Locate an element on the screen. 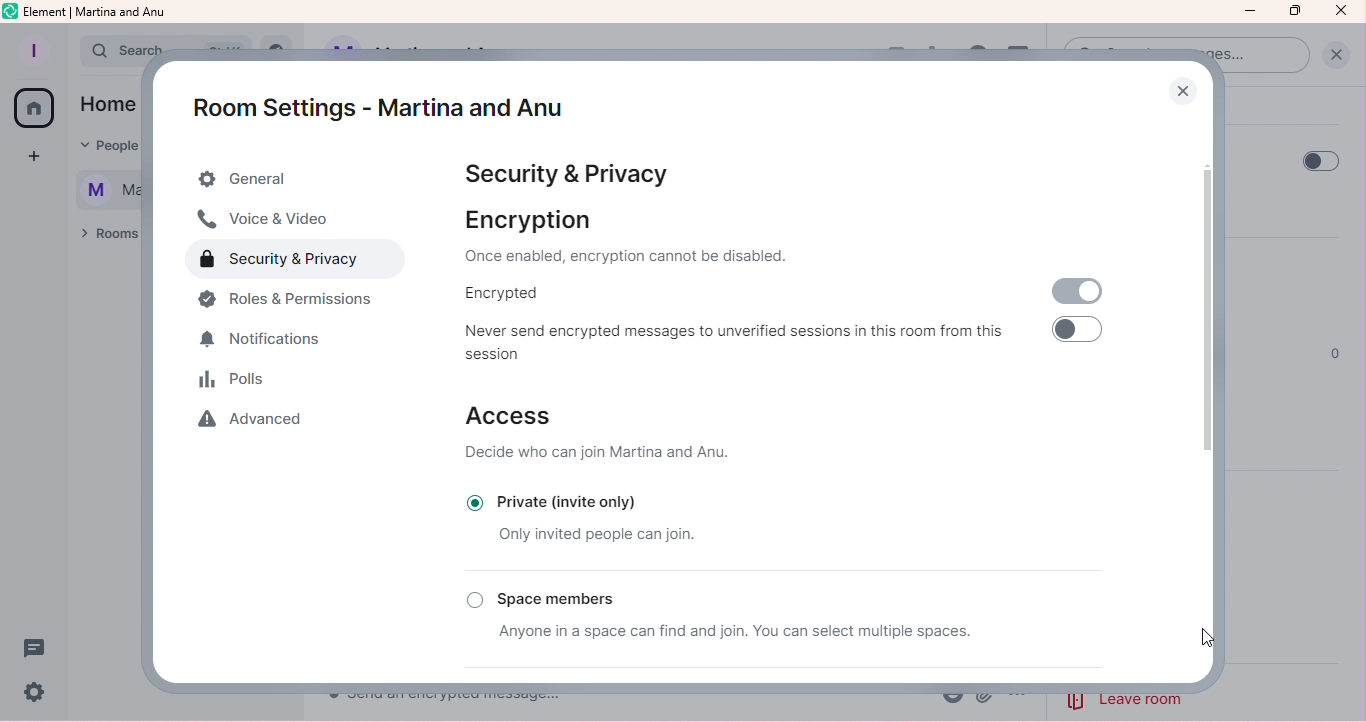 The image size is (1366, 722). Encrypted is located at coordinates (497, 294).